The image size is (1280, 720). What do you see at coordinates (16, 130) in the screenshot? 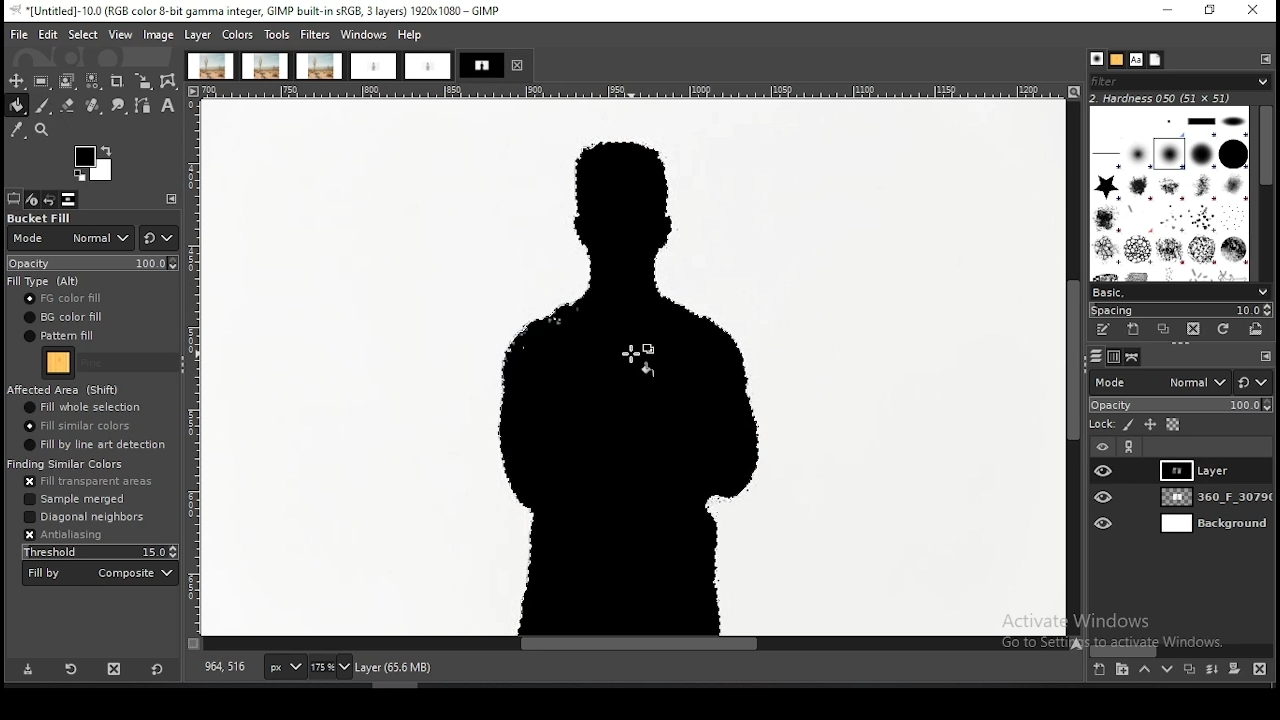
I see `color picker tool` at bounding box center [16, 130].